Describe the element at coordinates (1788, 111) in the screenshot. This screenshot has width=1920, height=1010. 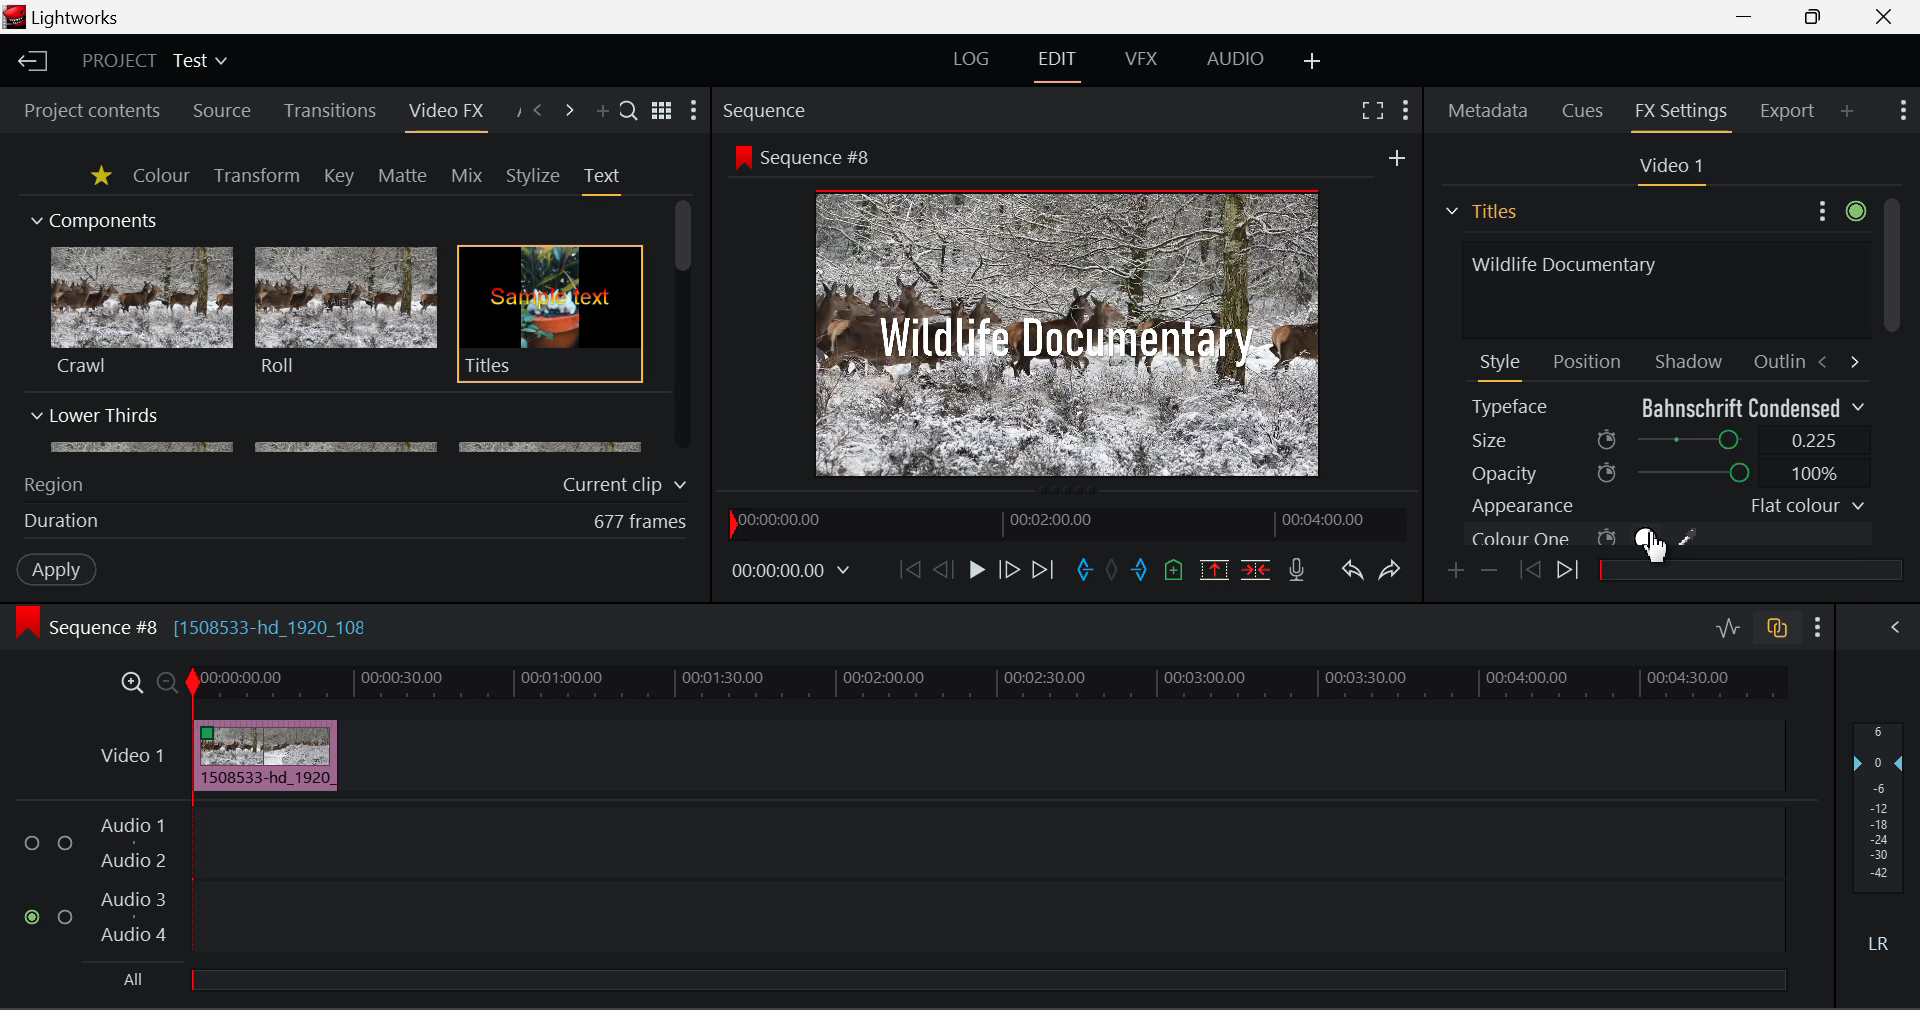
I see `Export` at that location.